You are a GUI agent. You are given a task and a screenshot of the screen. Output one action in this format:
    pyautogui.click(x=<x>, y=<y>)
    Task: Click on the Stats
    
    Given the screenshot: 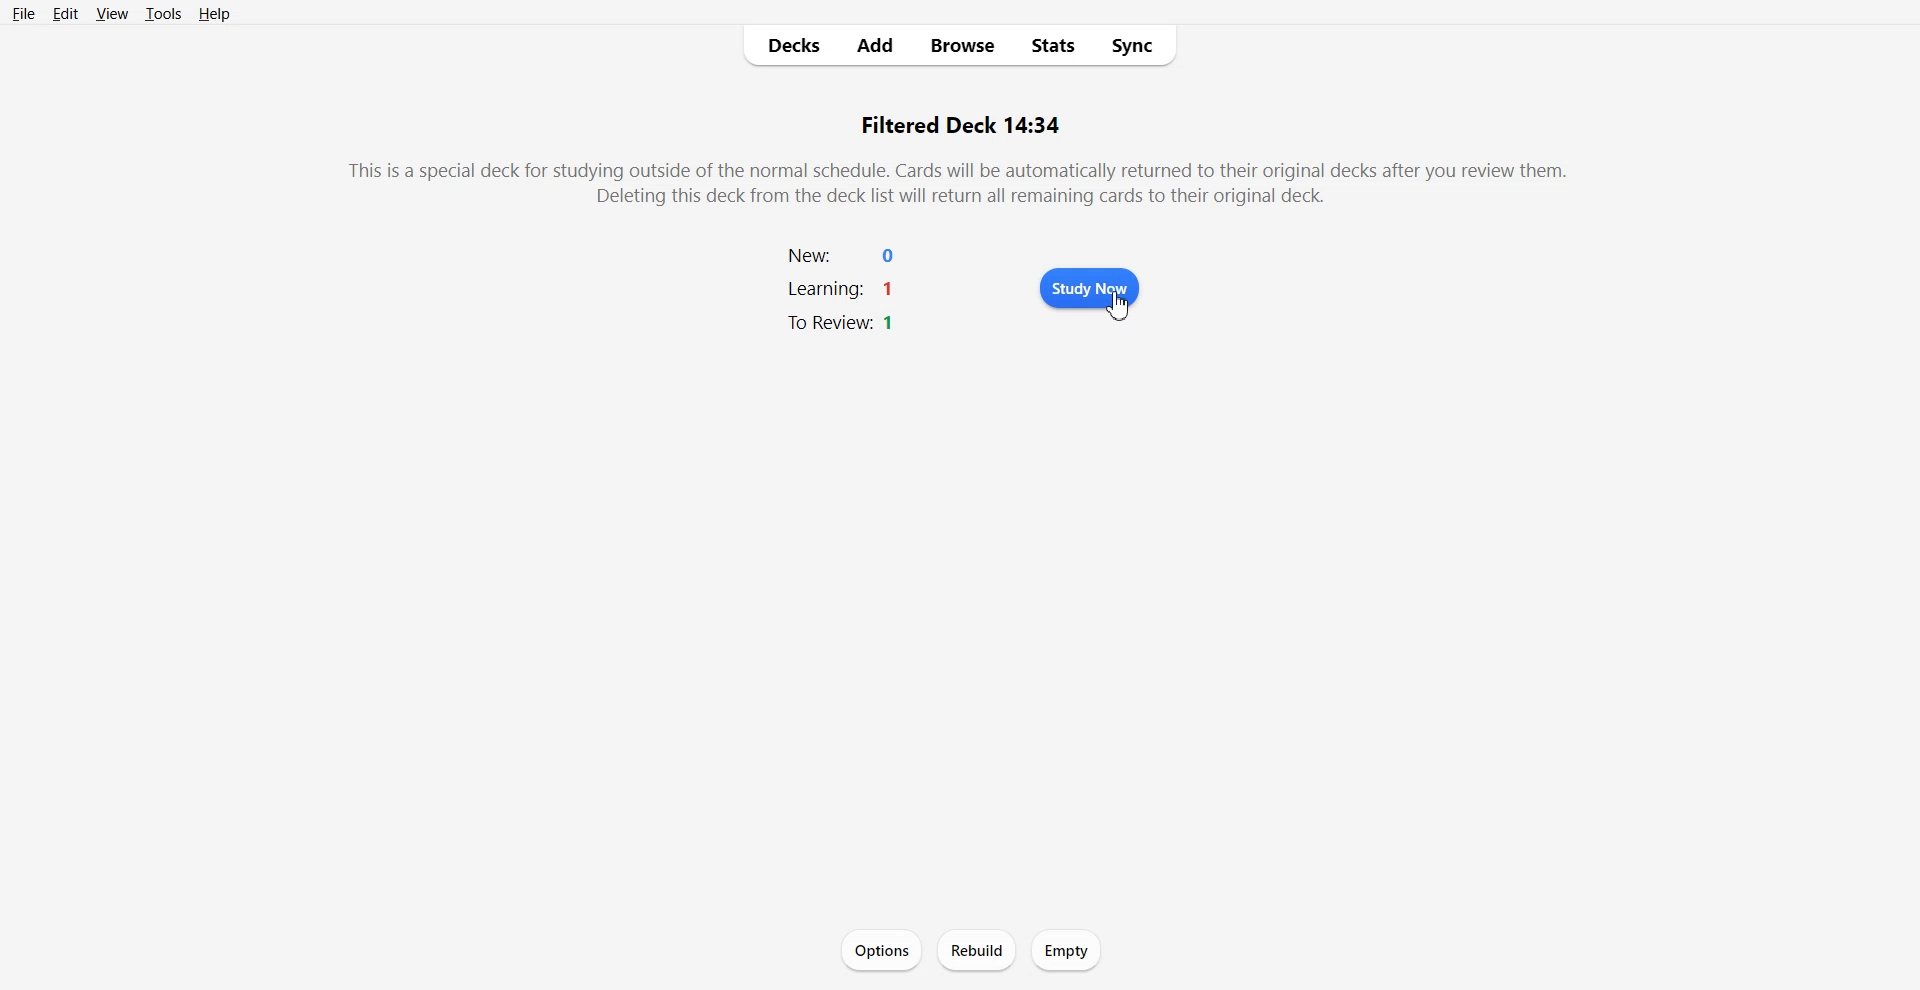 What is the action you would take?
    pyautogui.click(x=1051, y=46)
    